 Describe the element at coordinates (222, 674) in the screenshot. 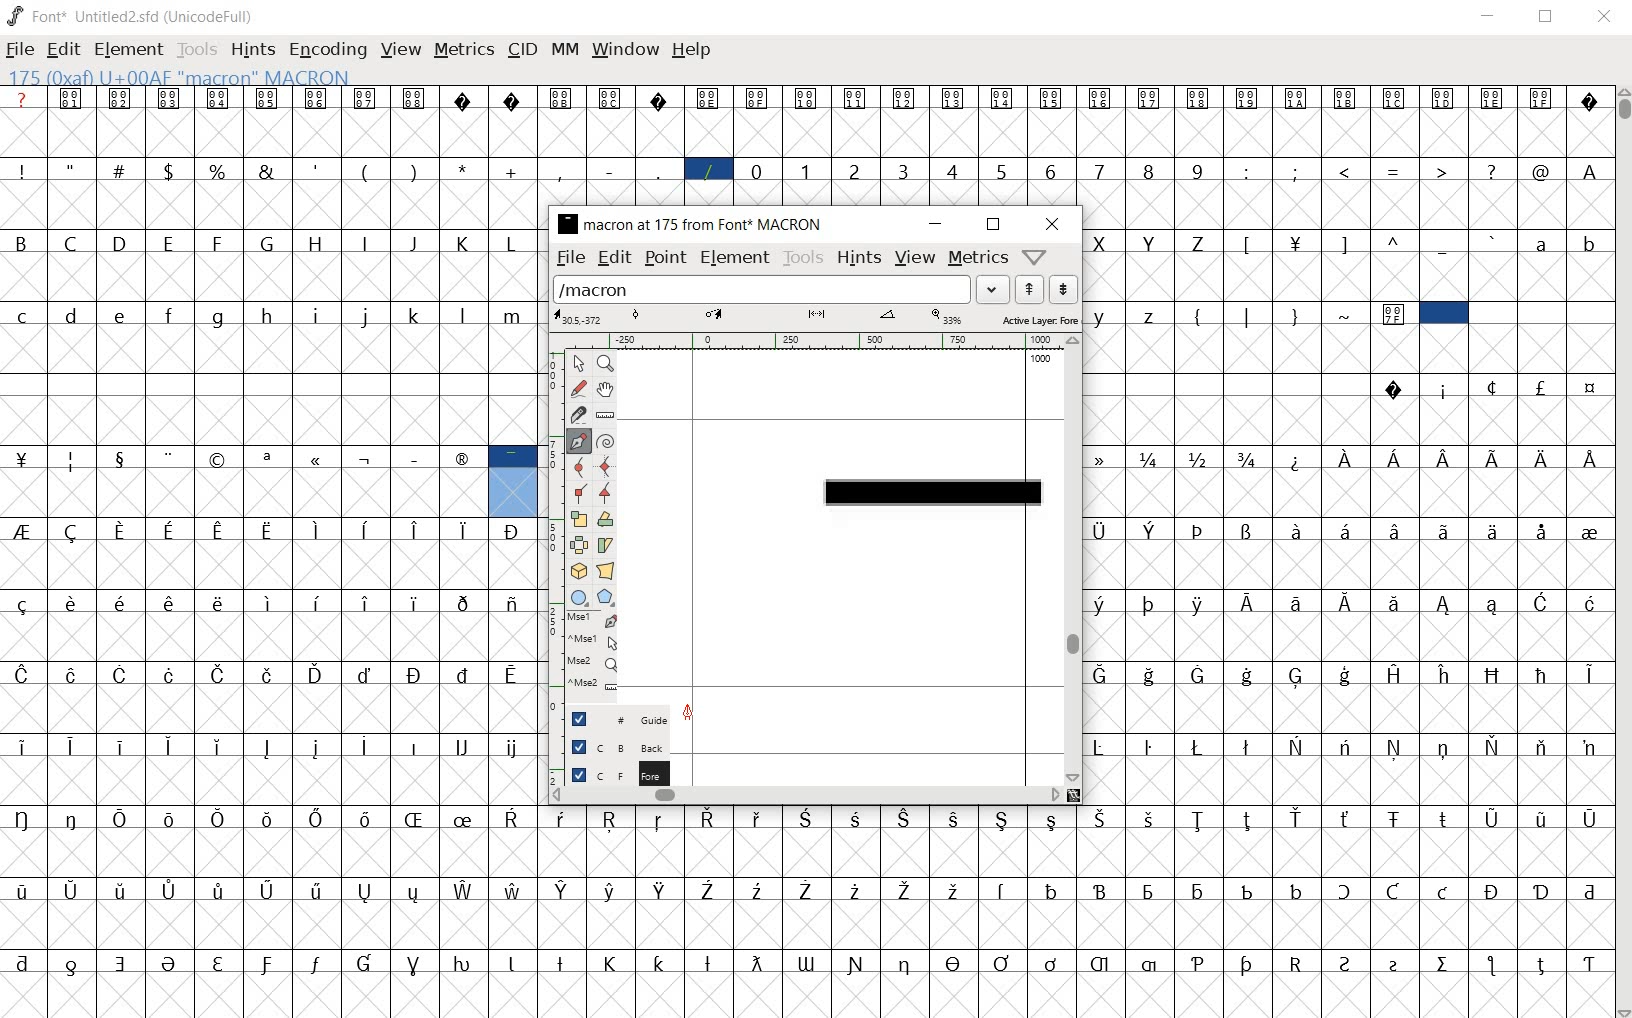

I see `Symbol` at that location.